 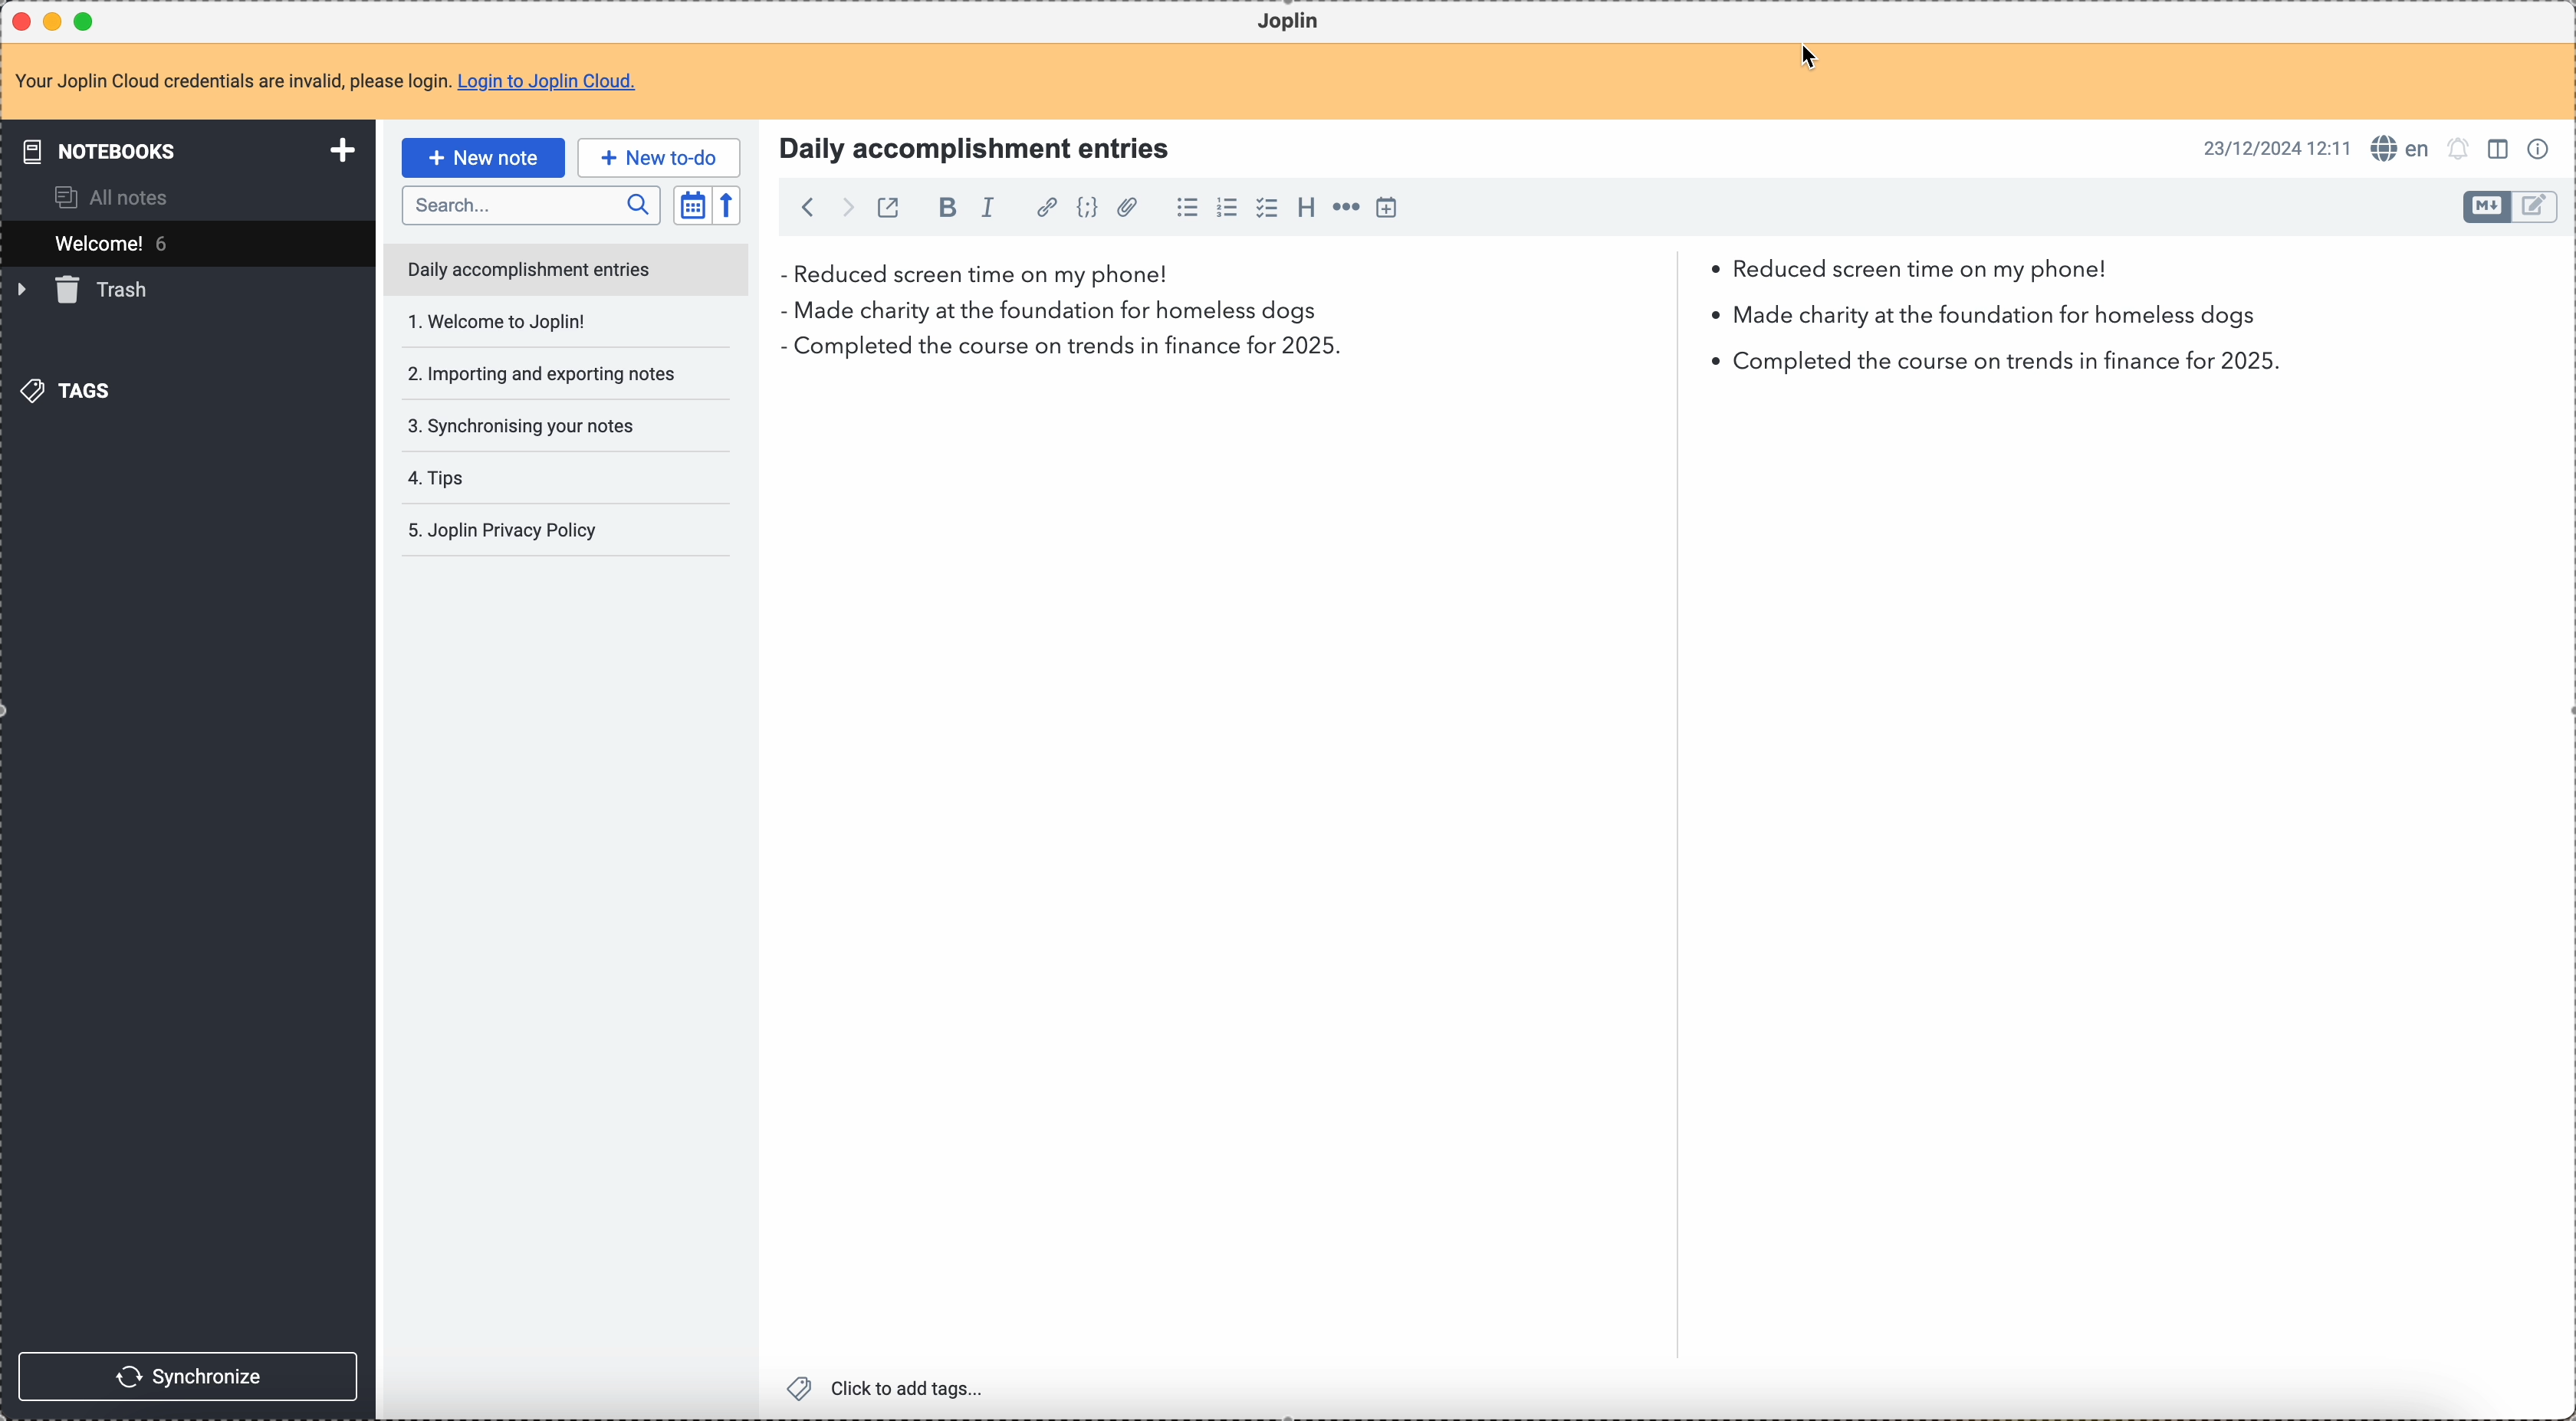 What do you see at coordinates (889, 1390) in the screenshot?
I see `click to add tags` at bounding box center [889, 1390].